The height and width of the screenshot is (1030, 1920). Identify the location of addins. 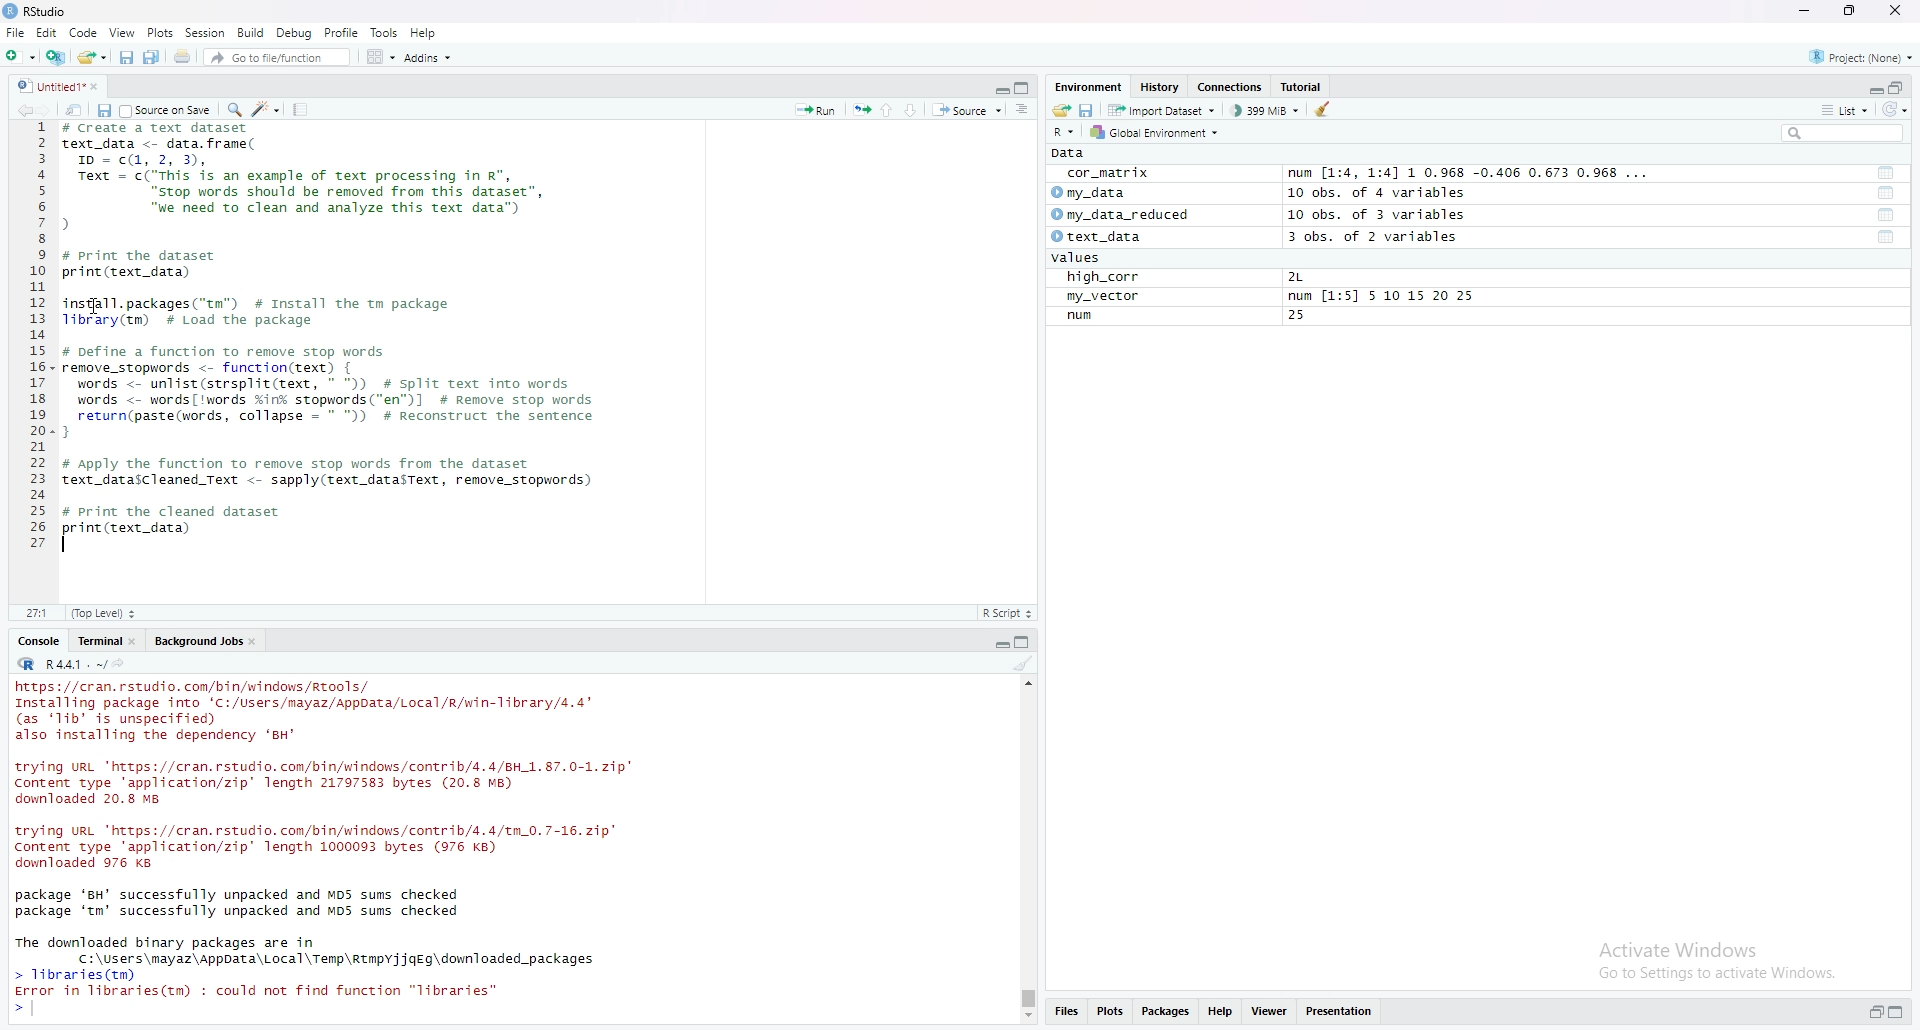
(431, 59).